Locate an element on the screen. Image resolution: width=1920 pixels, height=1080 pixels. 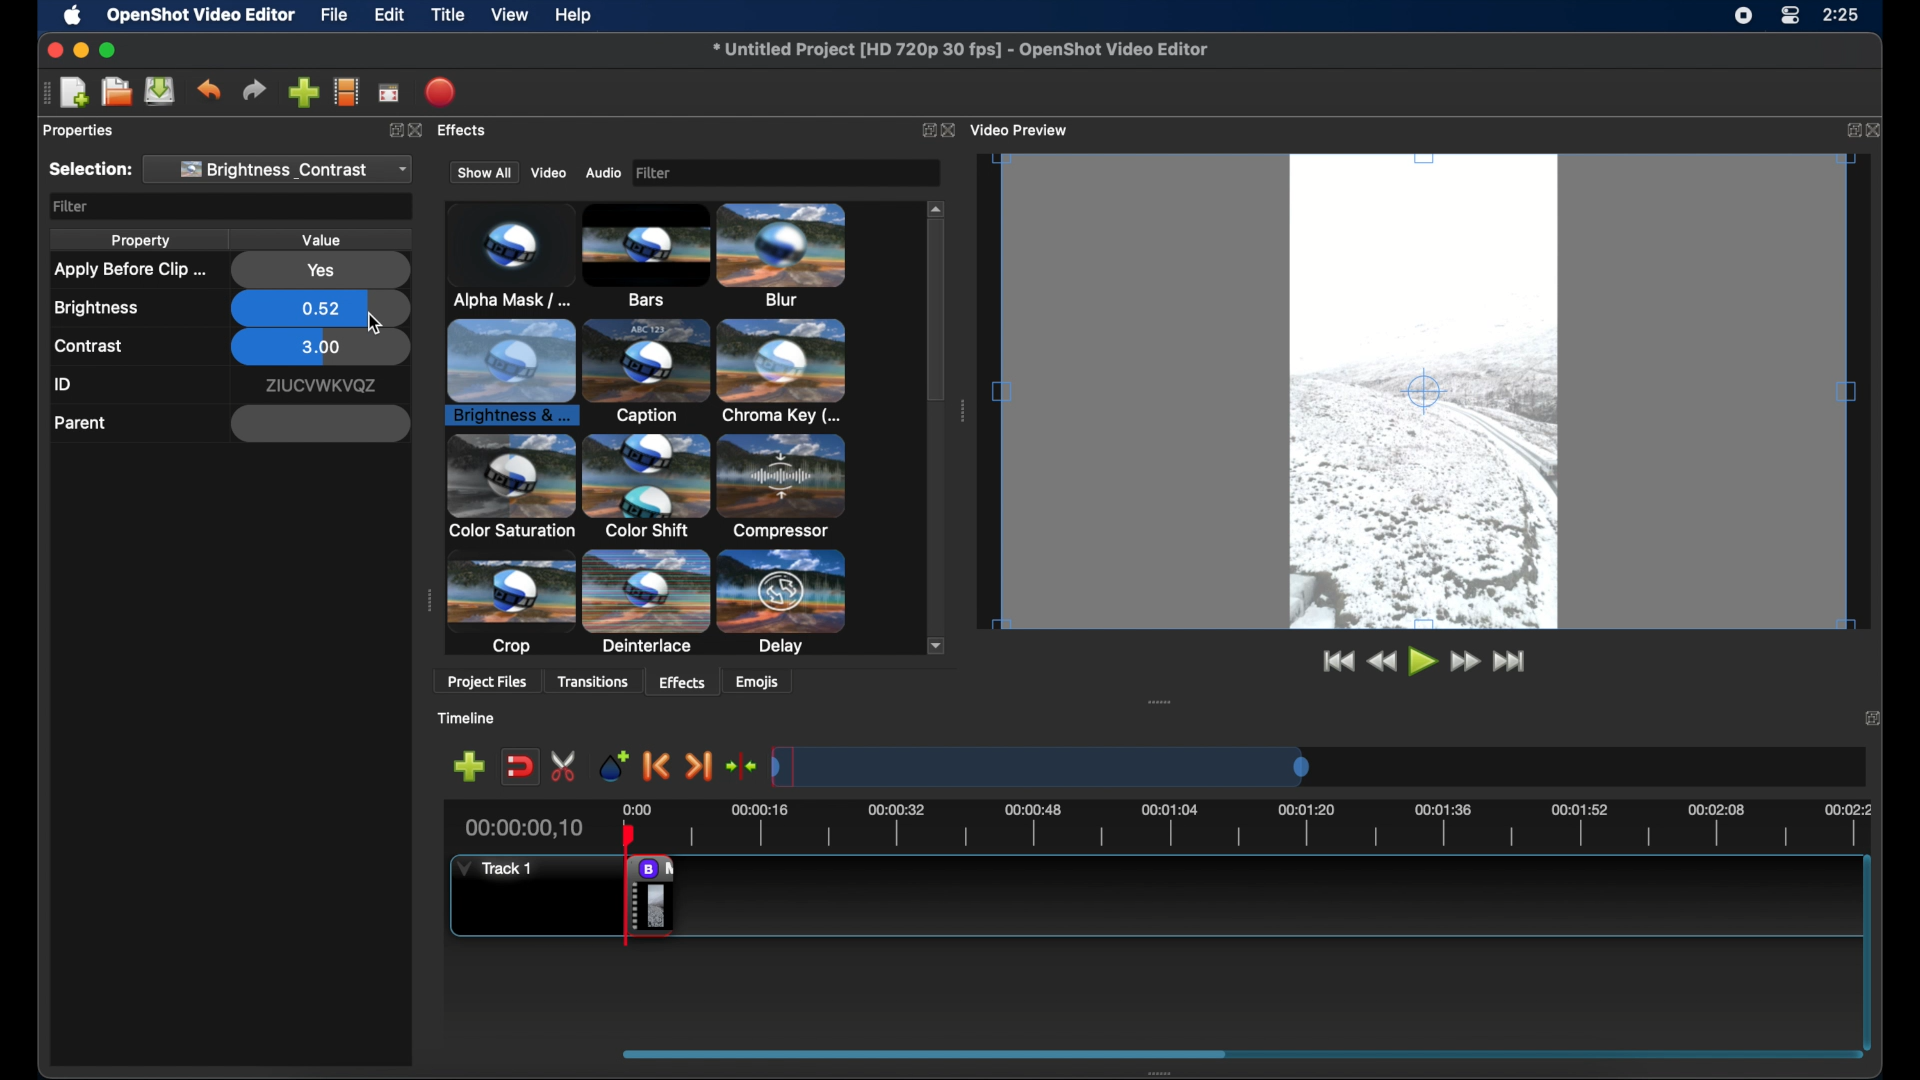
apply before clip is located at coordinates (128, 270).